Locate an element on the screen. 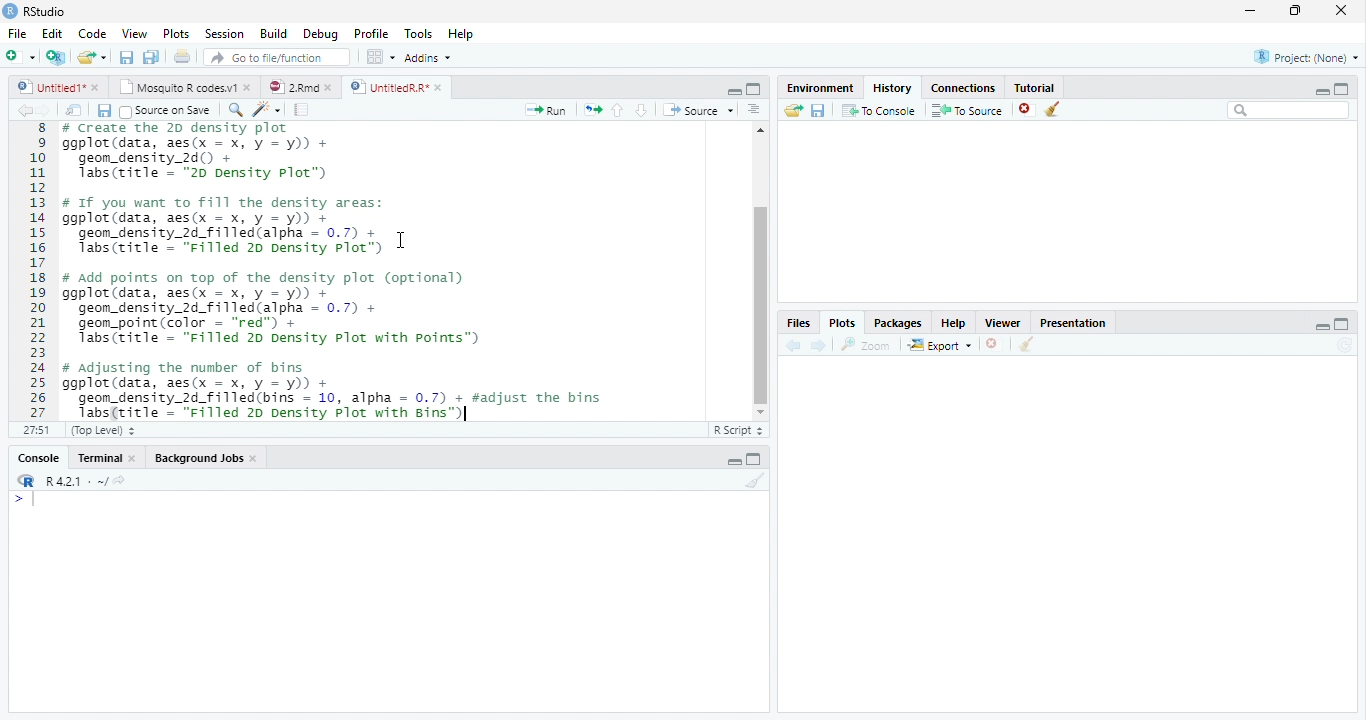 This screenshot has height=720, width=1366. Session is located at coordinates (225, 34).